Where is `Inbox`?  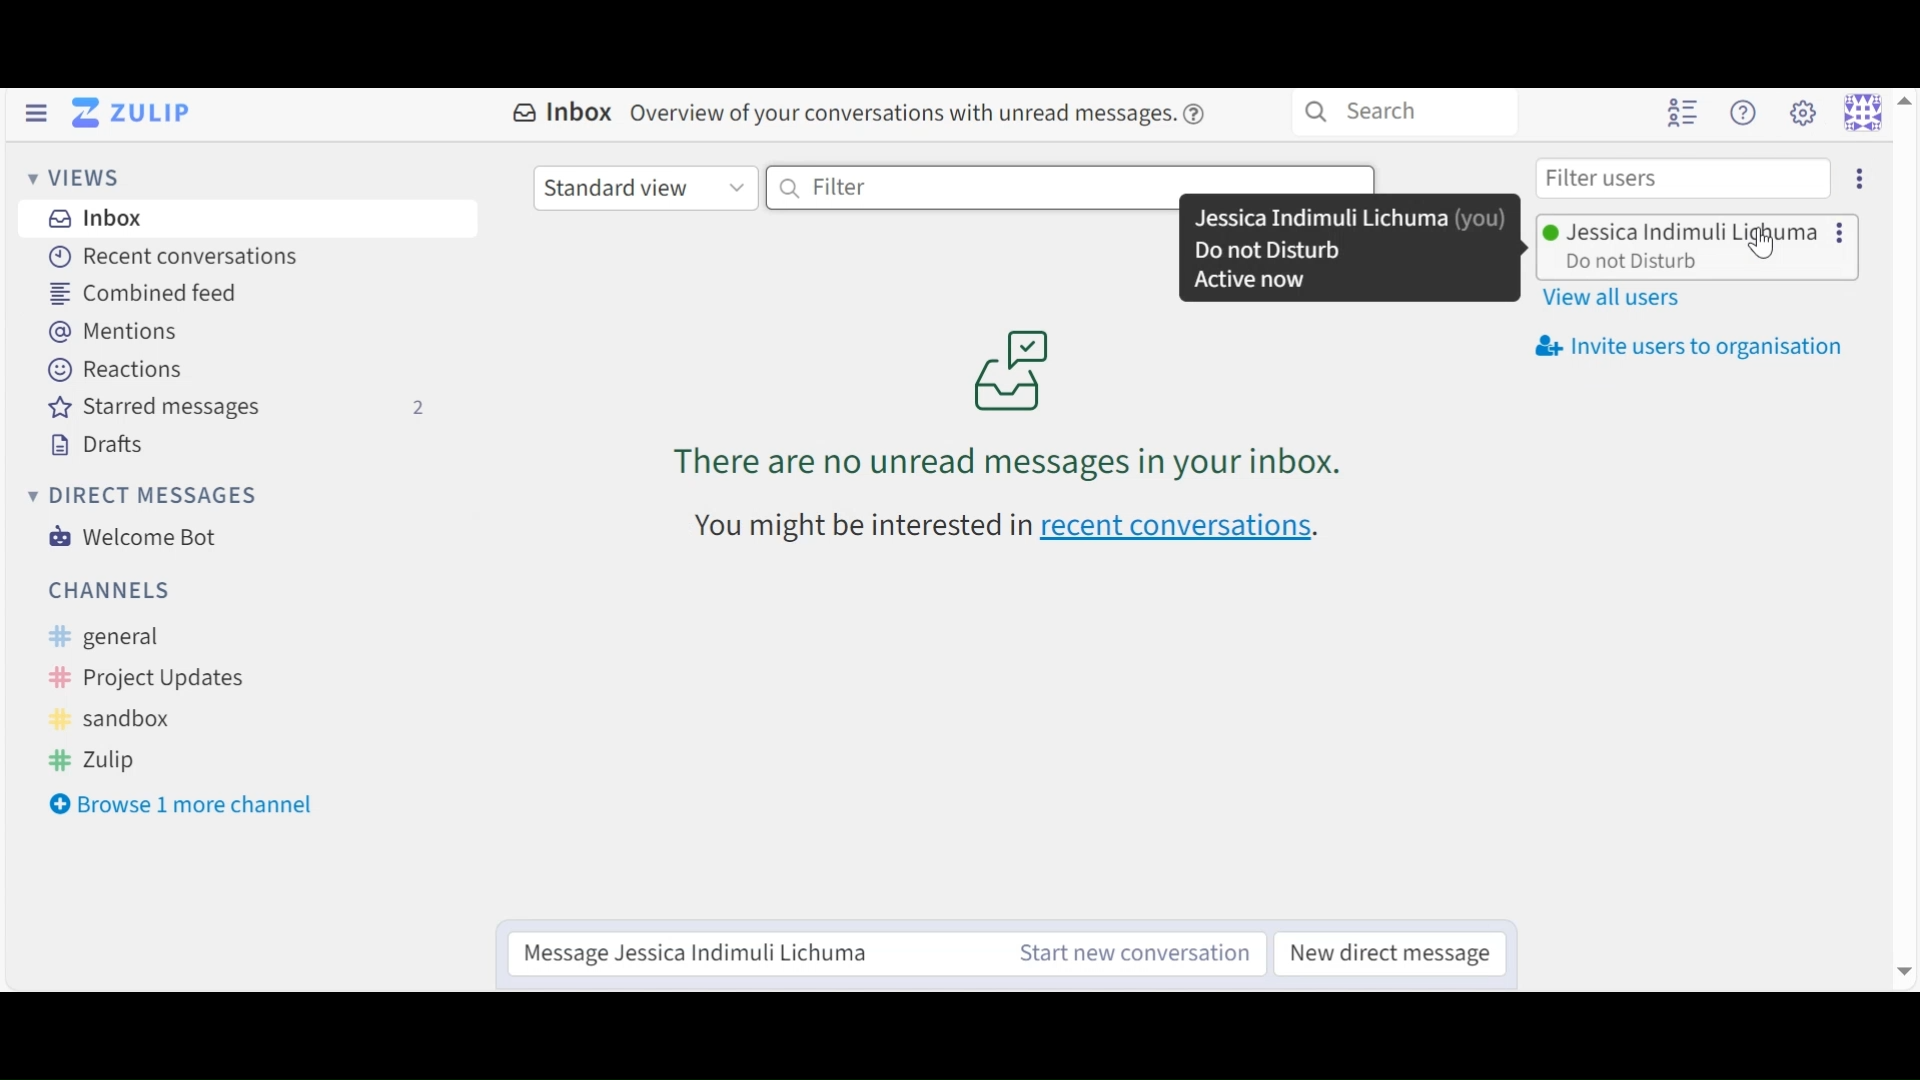 Inbox is located at coordinates (92, 218).